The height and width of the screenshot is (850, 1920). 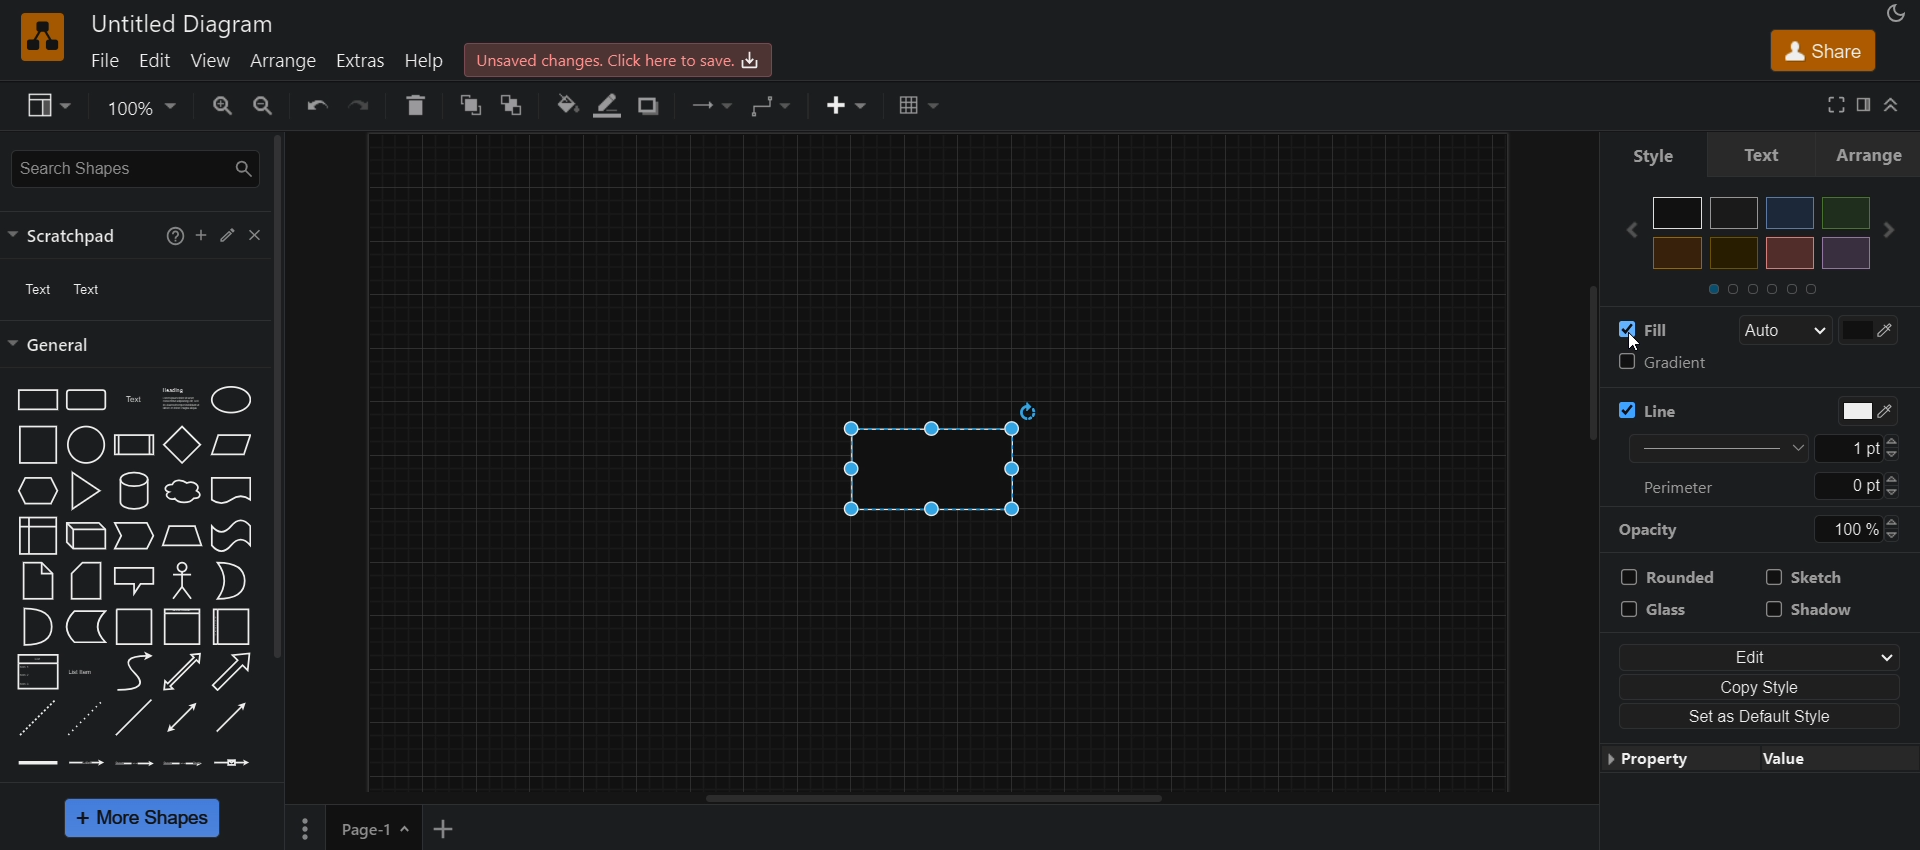 I want to click on decrease opacity, so click(x=1894, y=534).